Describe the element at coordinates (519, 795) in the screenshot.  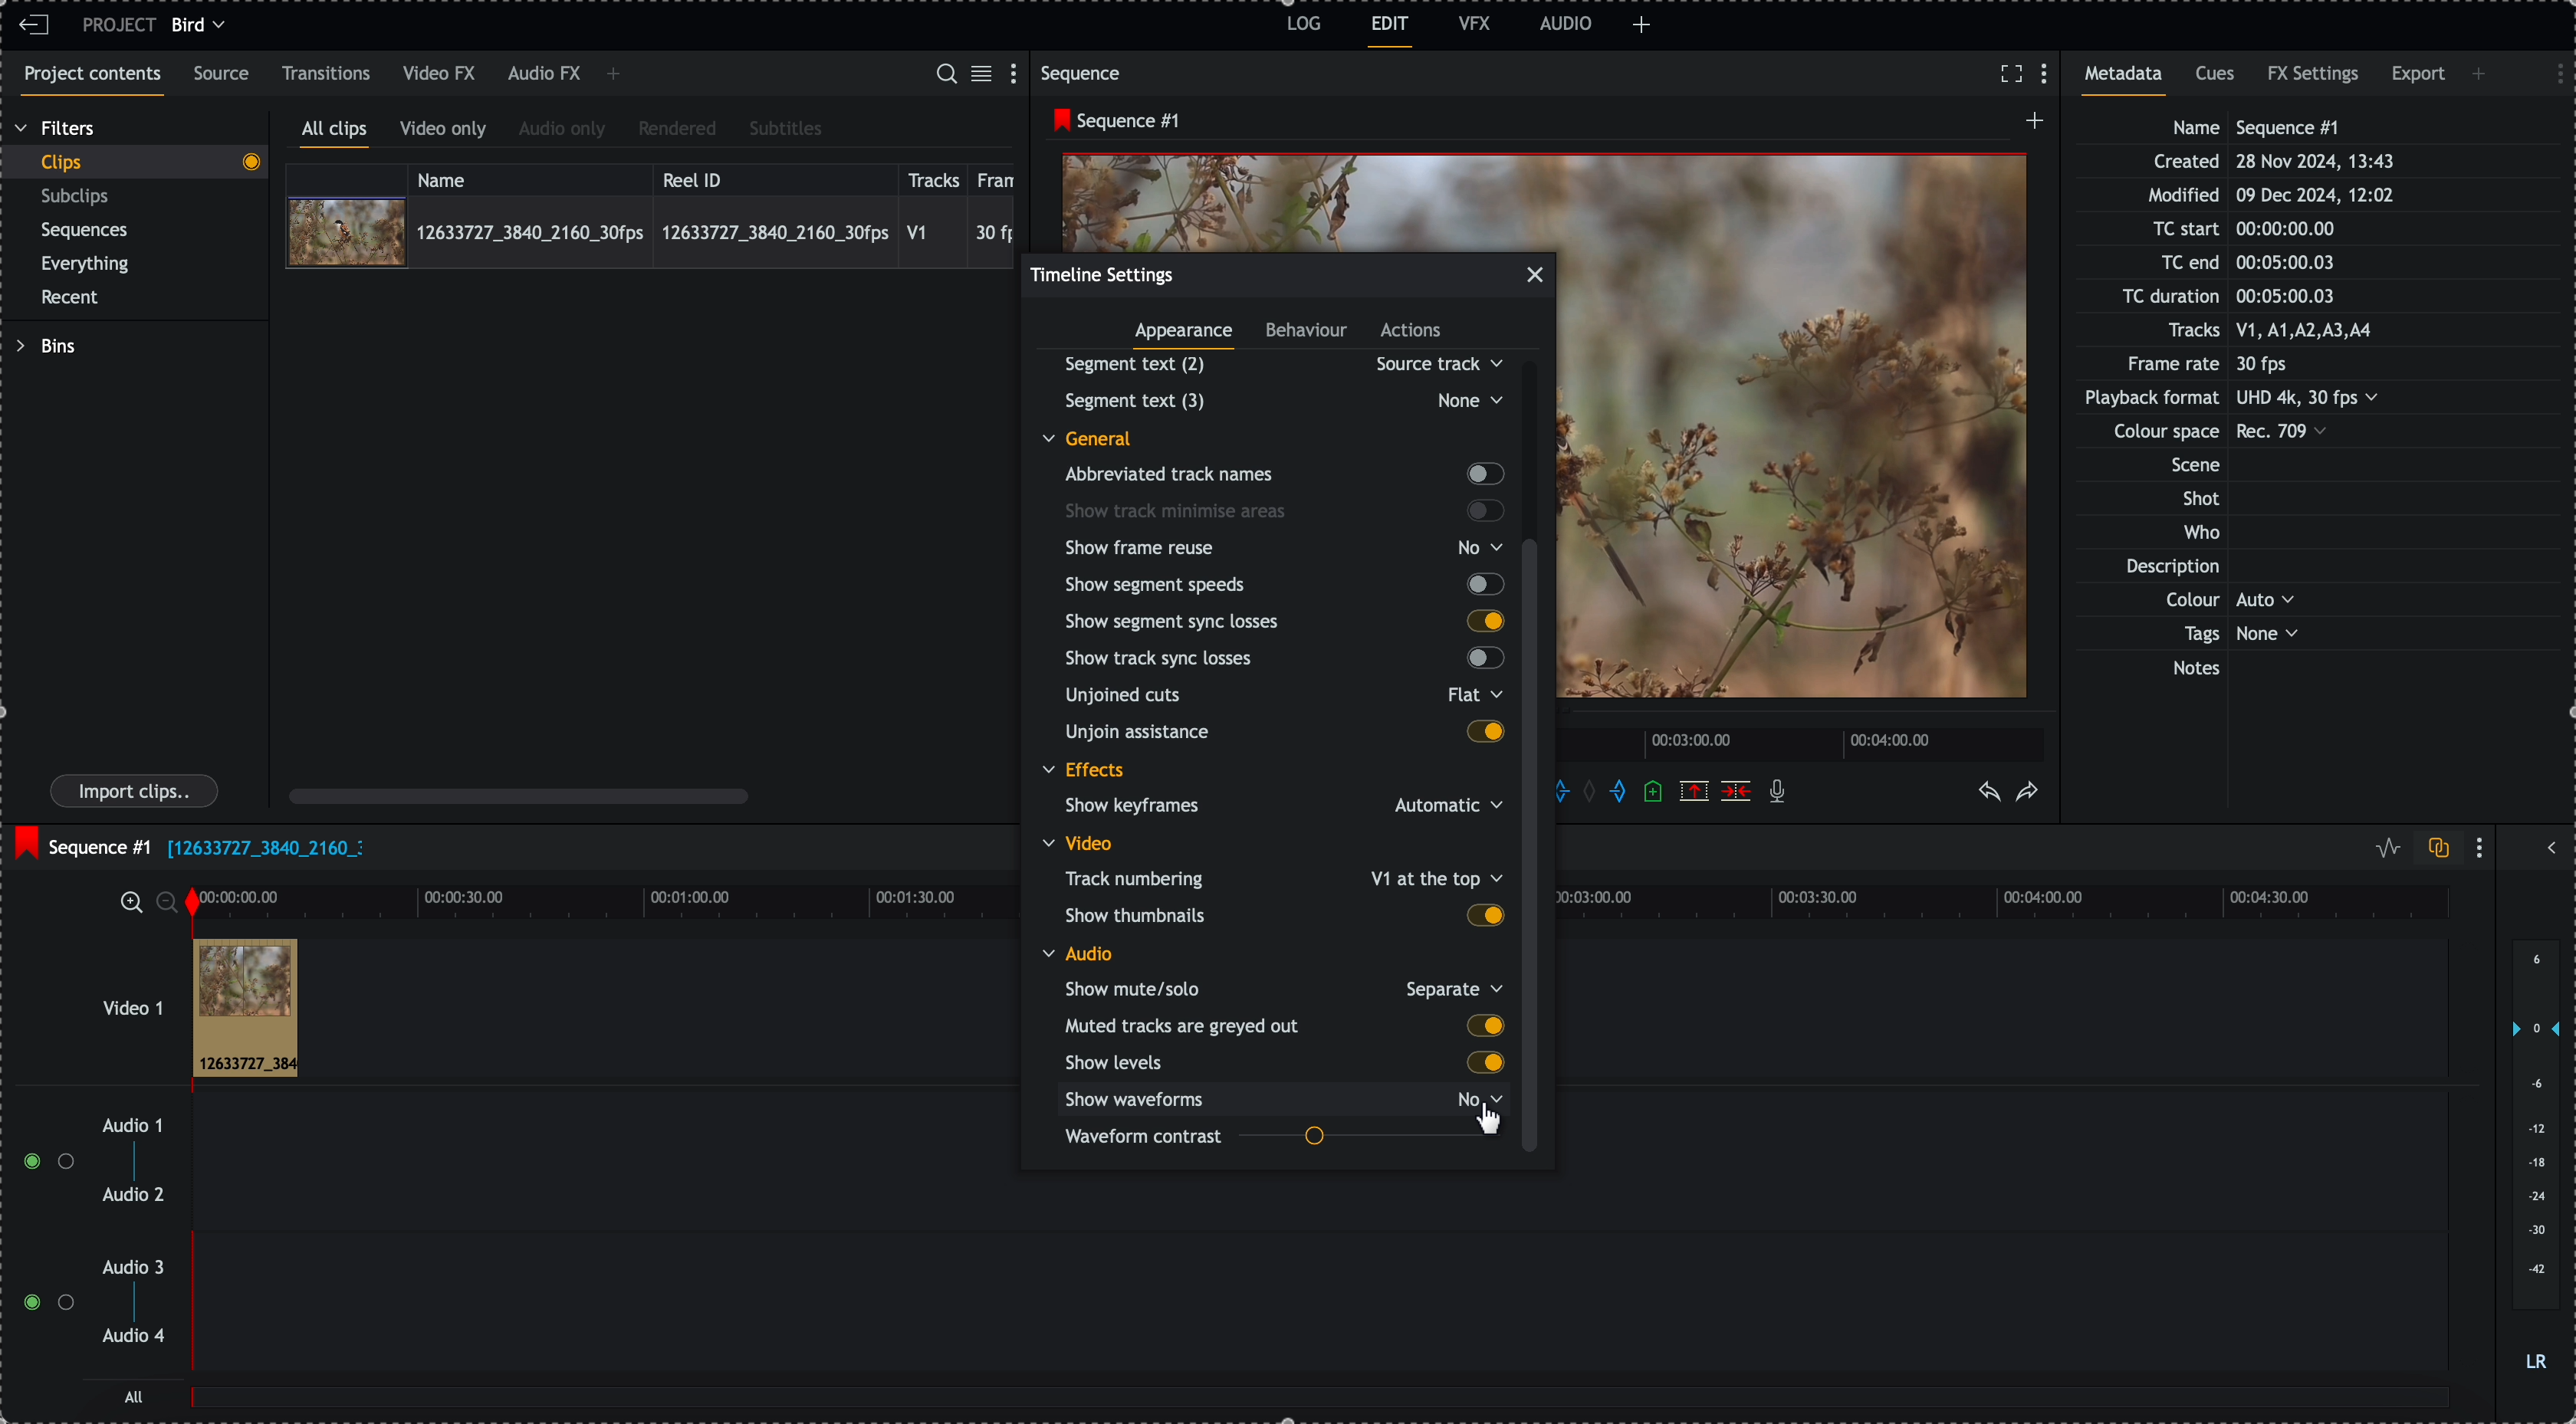
I see `scroll bar` at that location.